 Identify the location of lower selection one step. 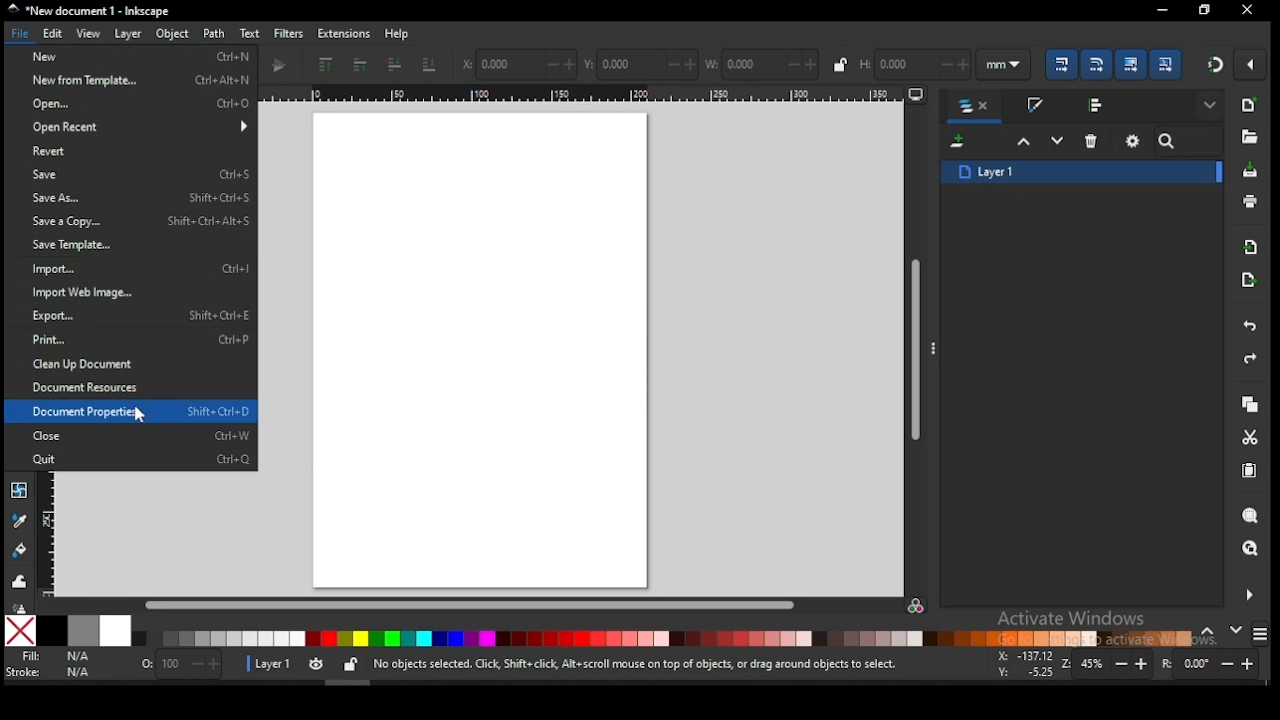
(1057, 141).